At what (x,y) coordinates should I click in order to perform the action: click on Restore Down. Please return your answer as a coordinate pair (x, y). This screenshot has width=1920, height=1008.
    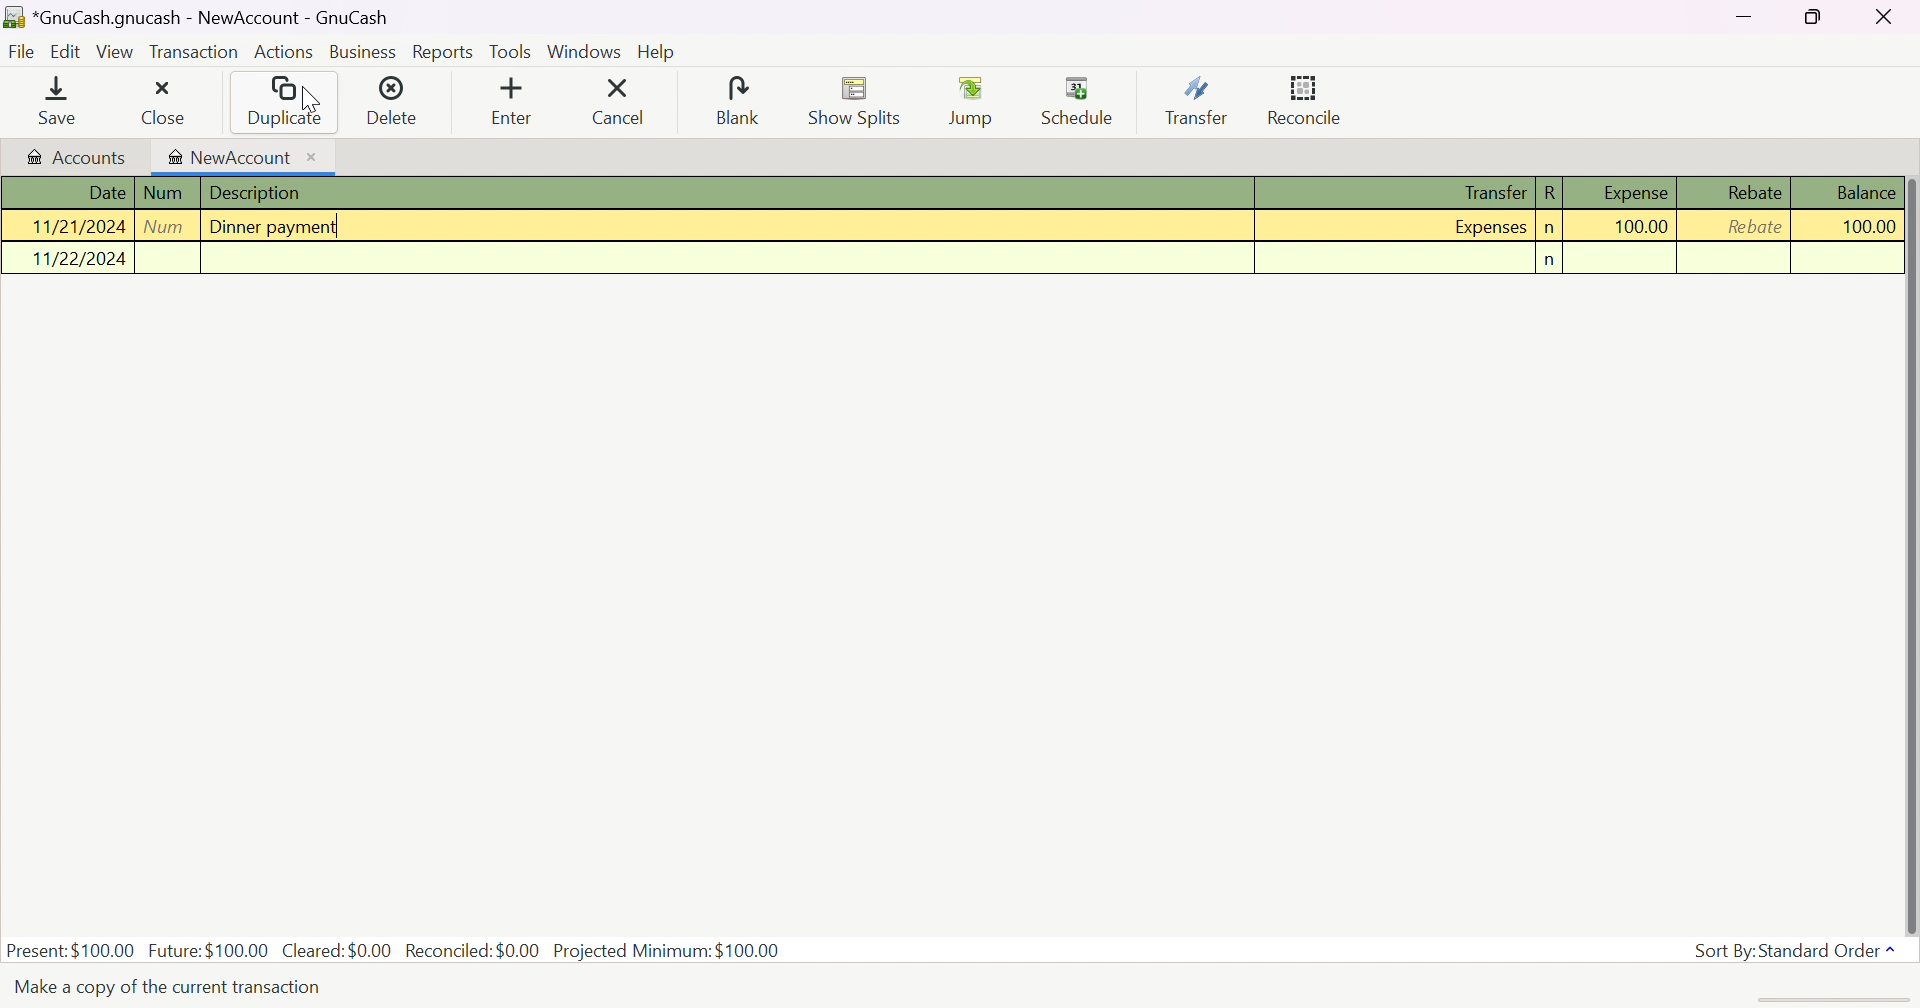
    Looking at the image, I should click on (1816, 17).